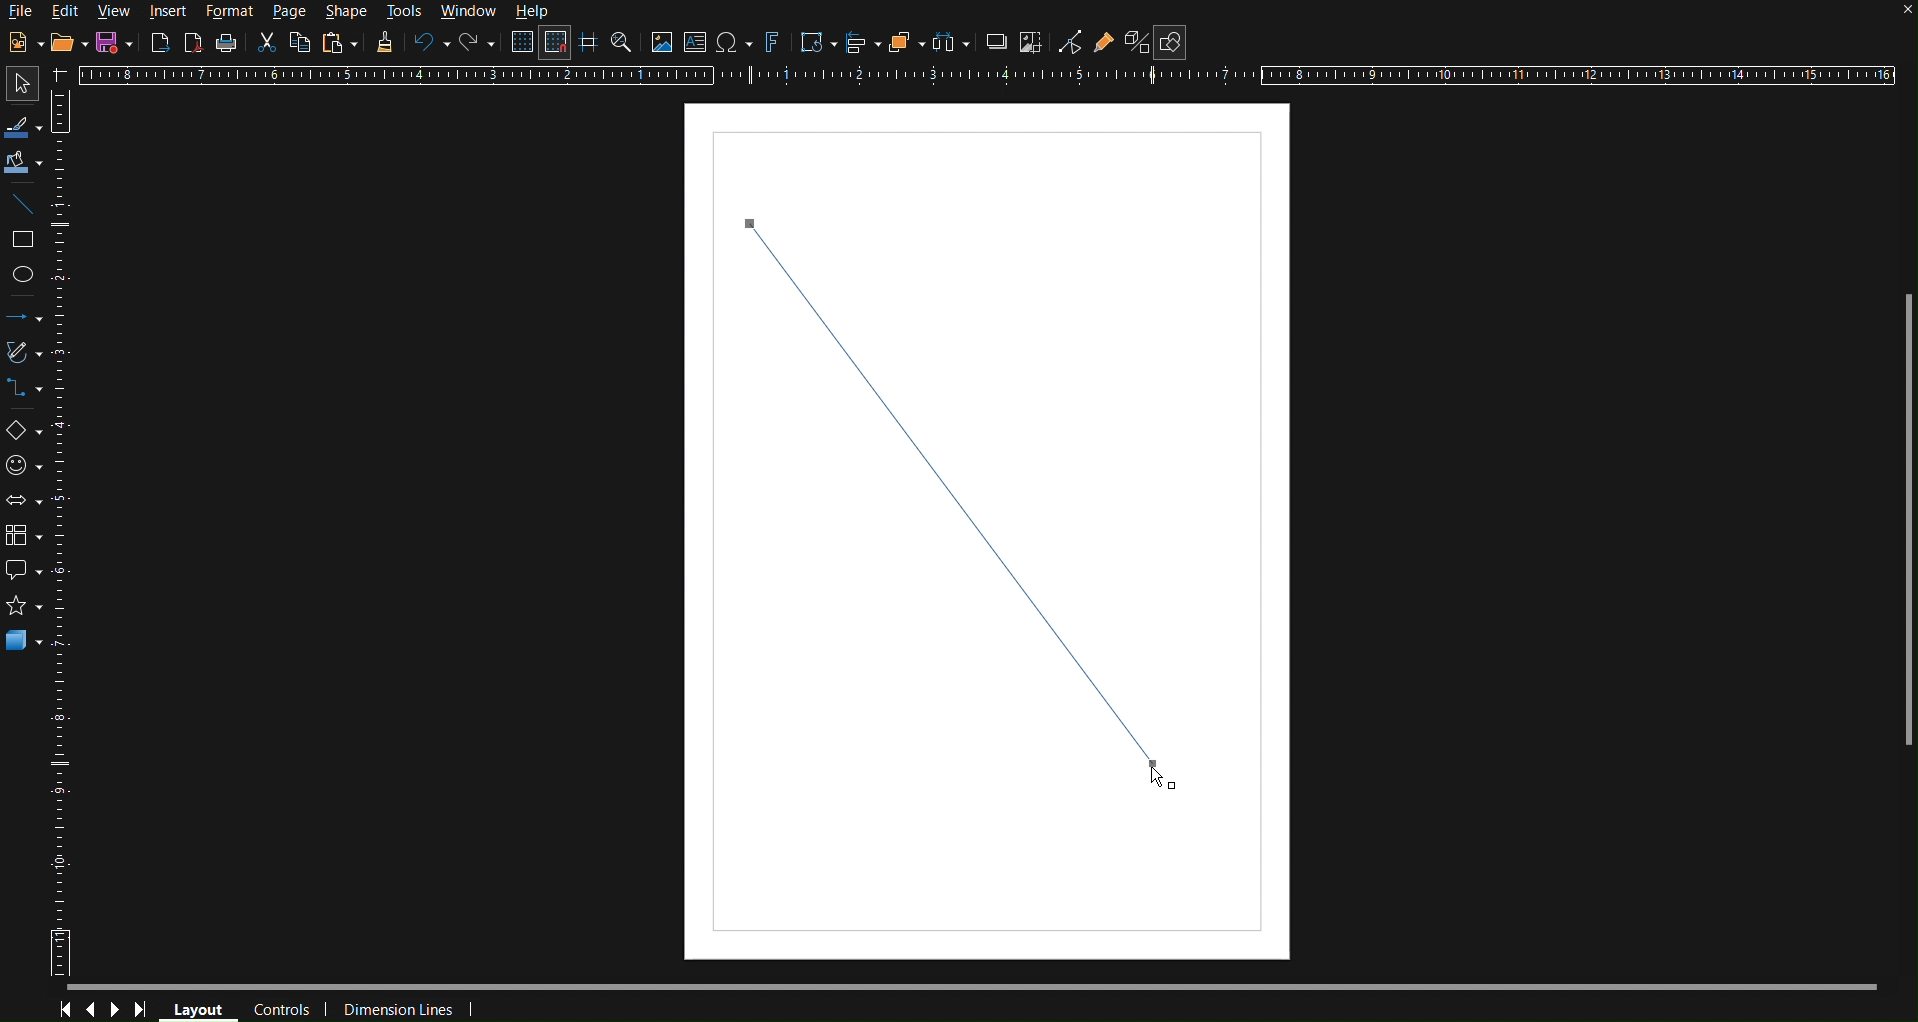 This screenshot has height=1022, width=1918. What do you see at coordinates (966, 502) in the screenshot?
I see `Line (finalized)` at bounding box center [966, 502].